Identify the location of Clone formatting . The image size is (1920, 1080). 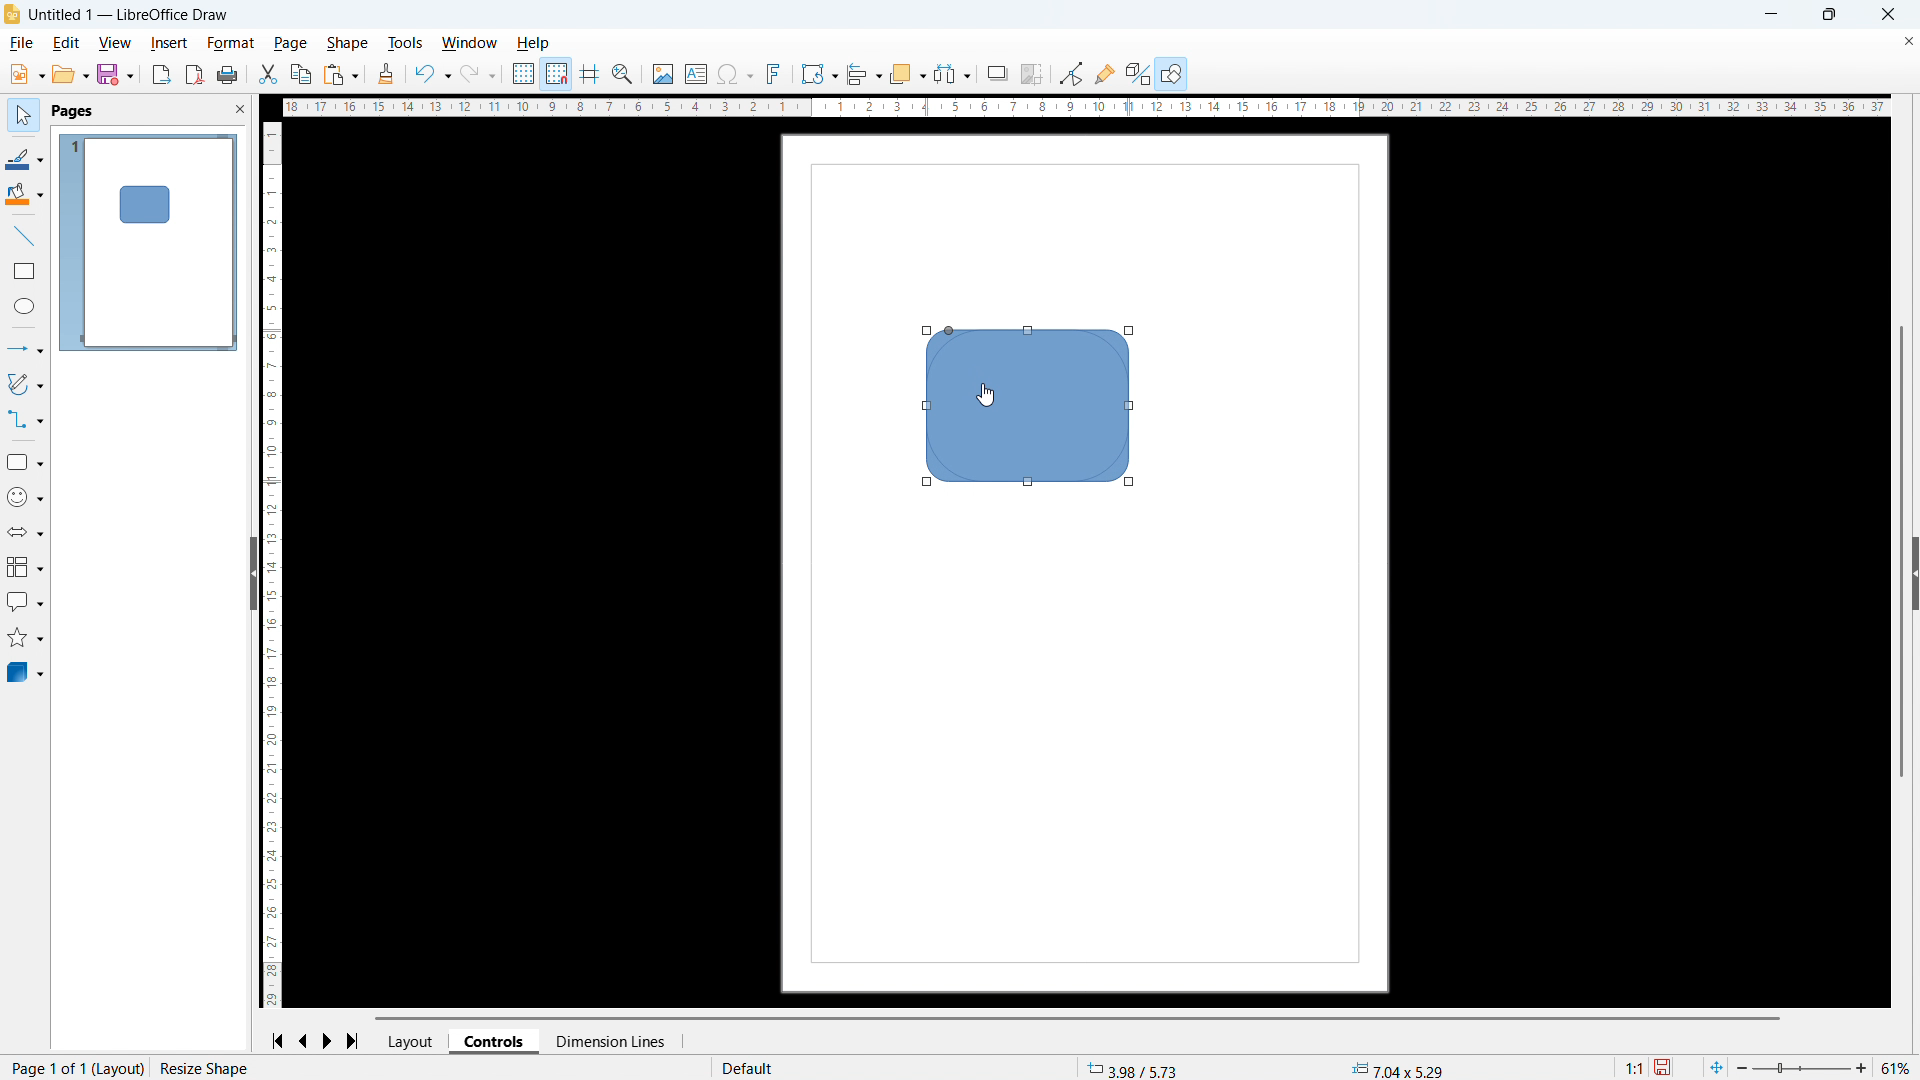
(387, 75).